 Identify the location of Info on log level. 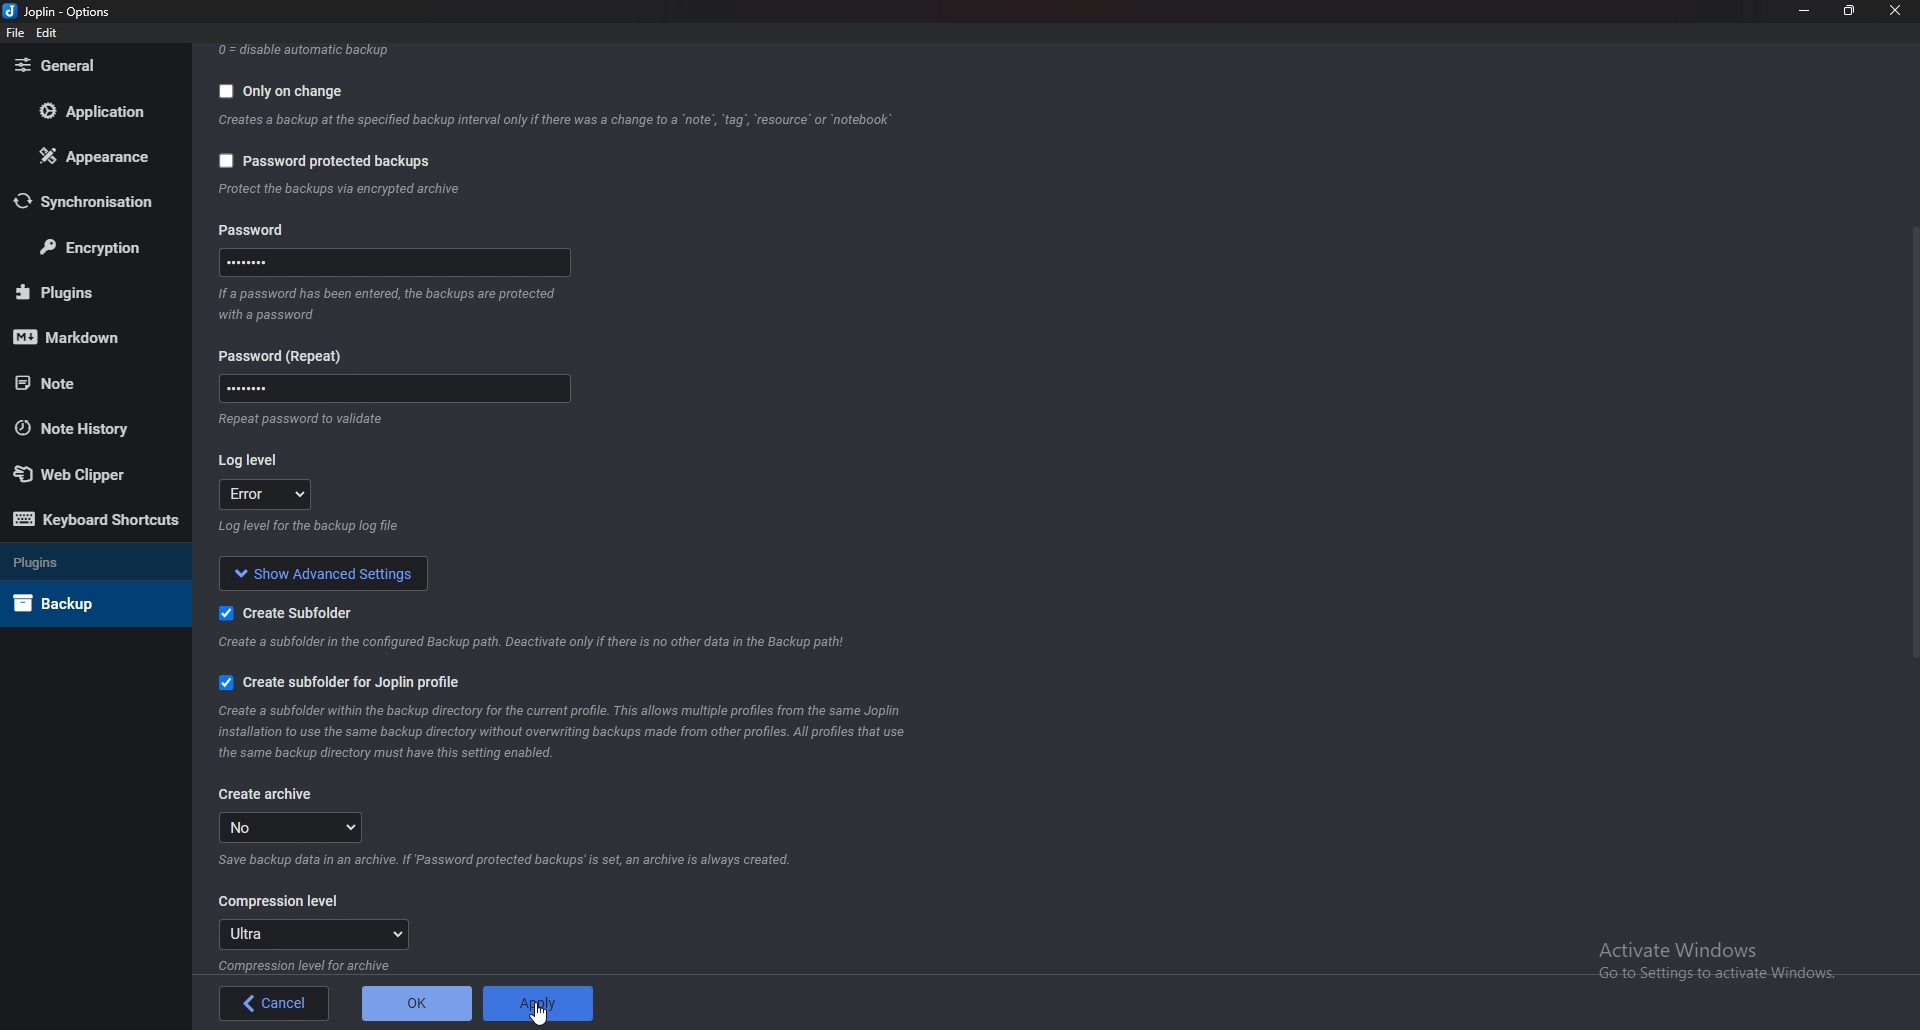
(310, 526).